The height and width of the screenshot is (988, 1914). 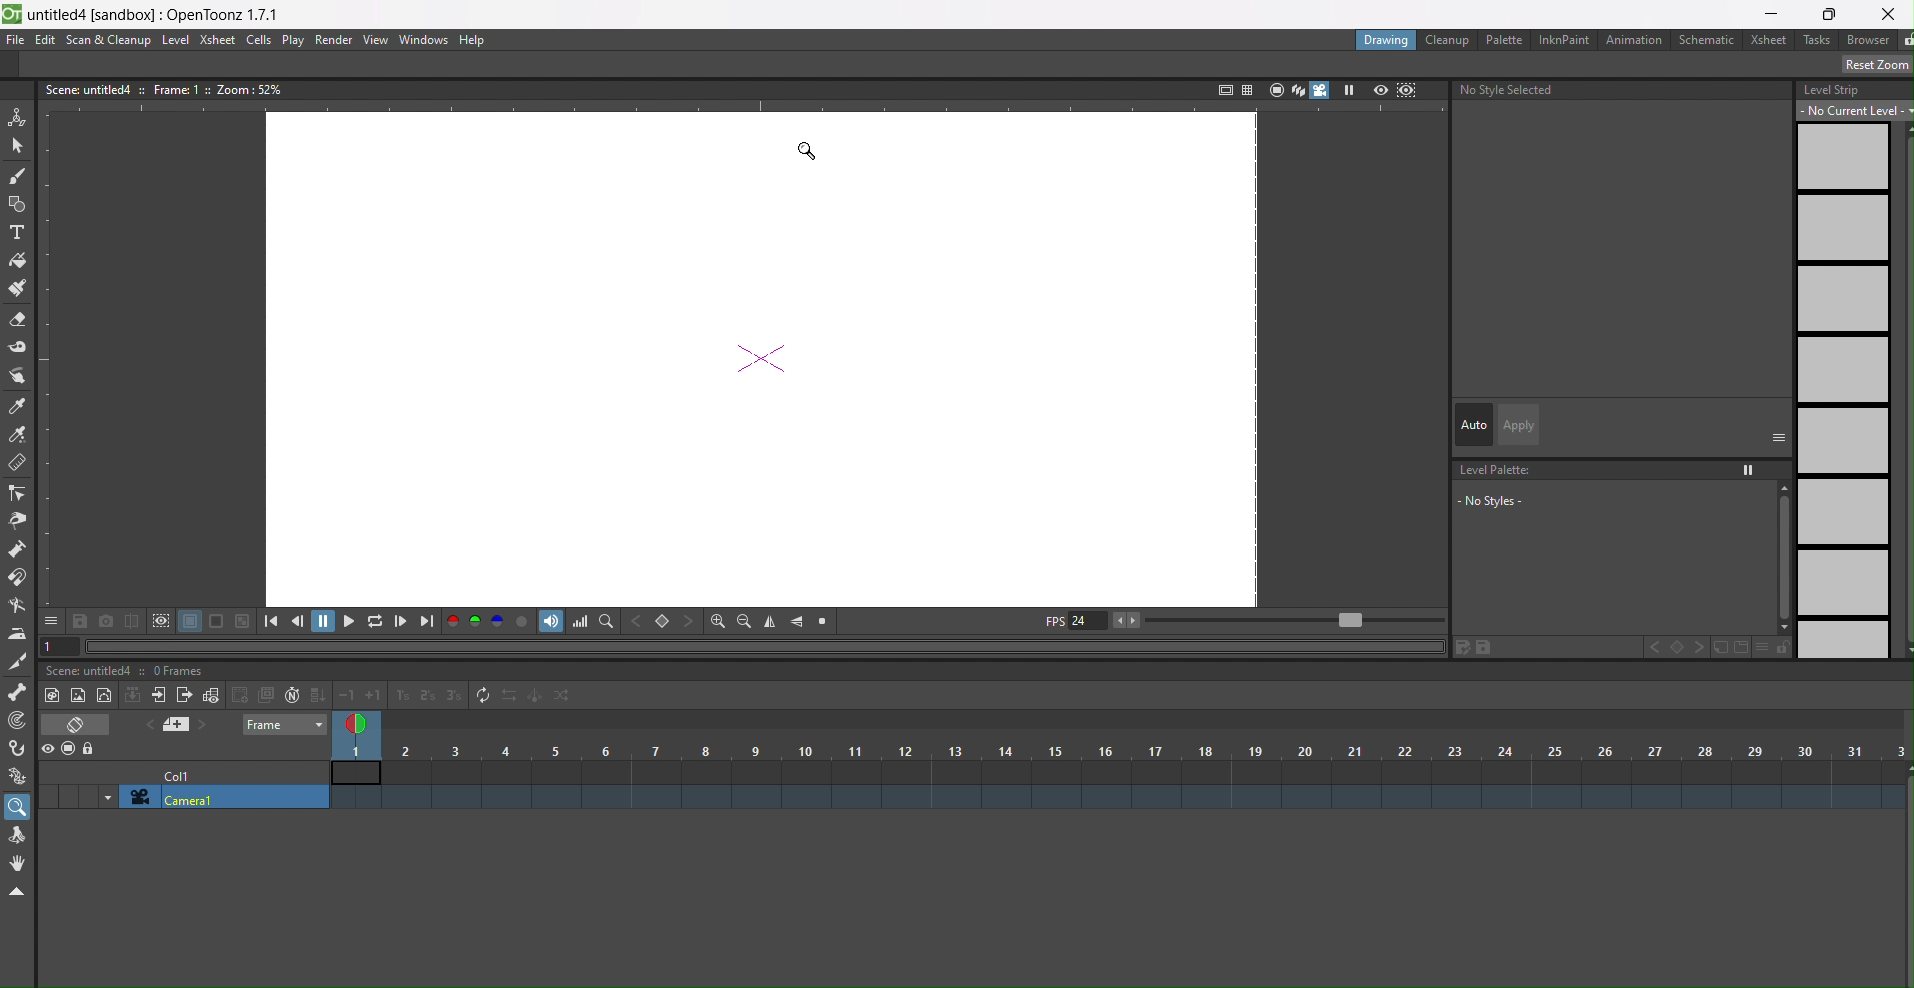 What do you see at coordinates (295, 41) in the screenshot?
I see `play` at bounding box center [295, 41].